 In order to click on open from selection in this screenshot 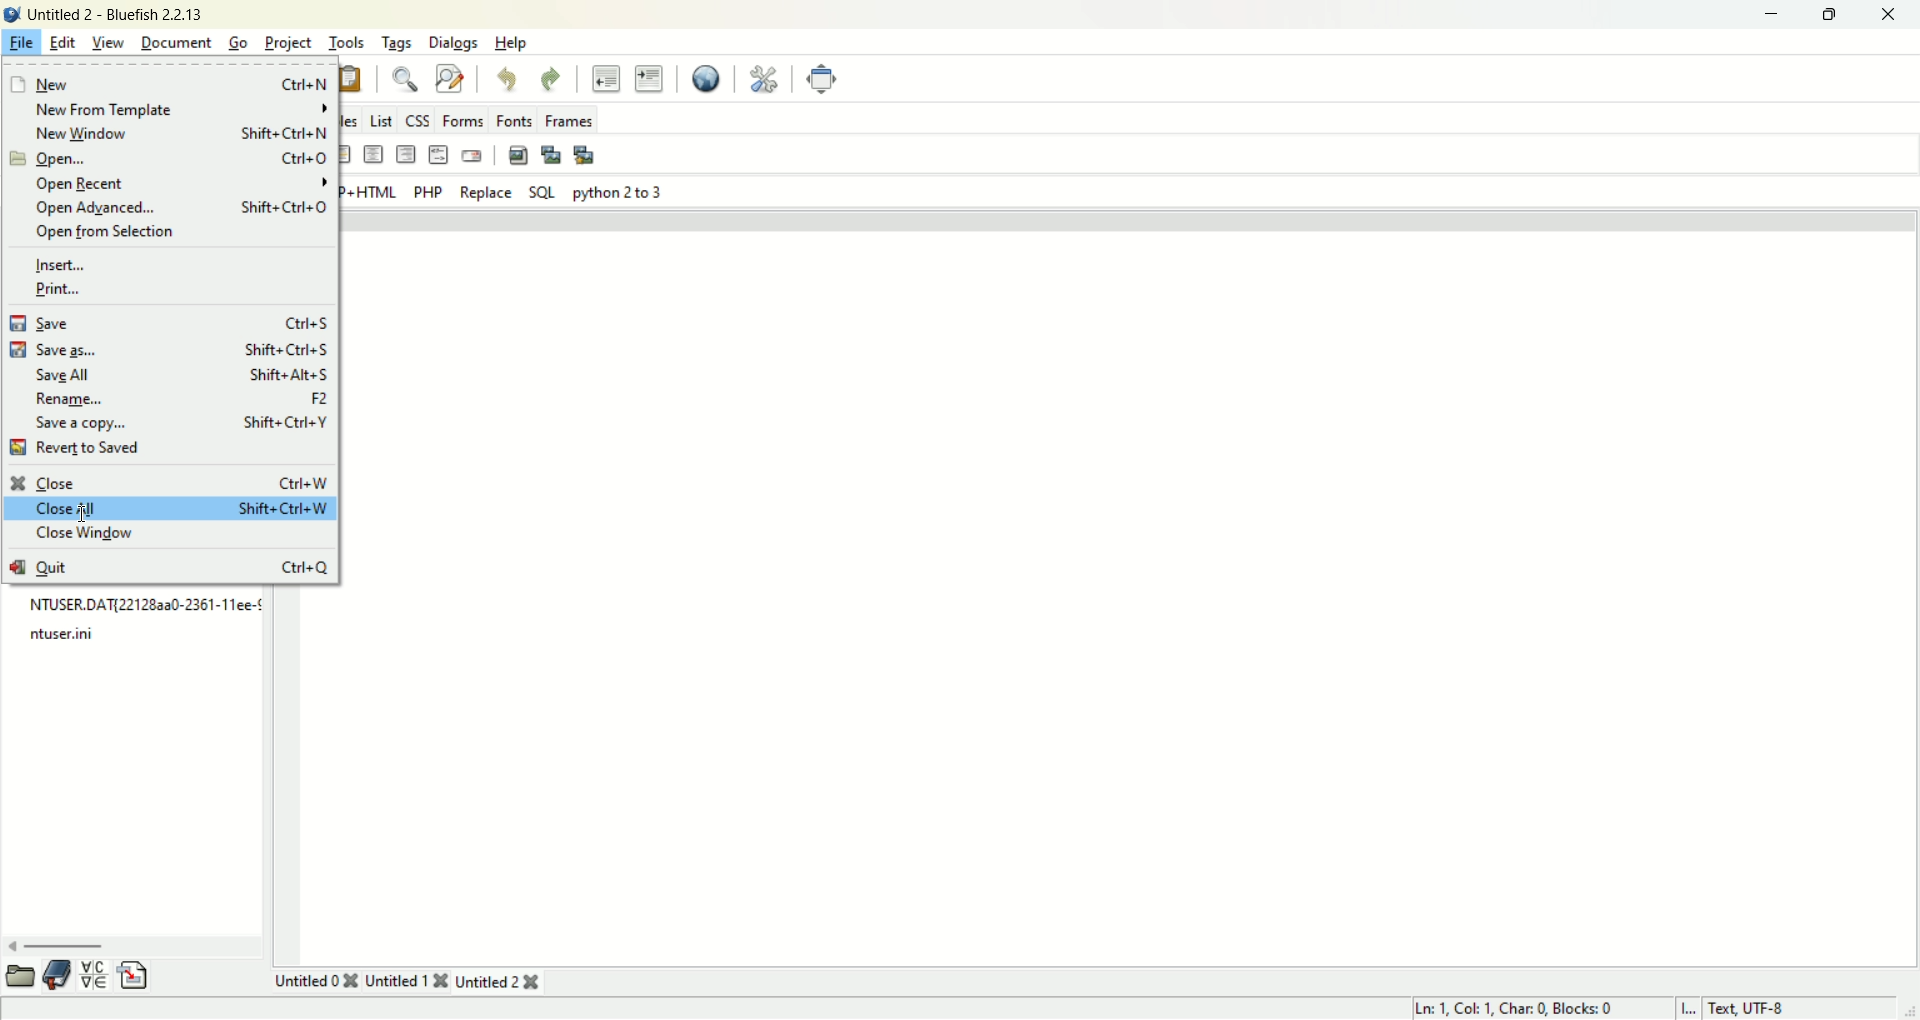, I will do `click(109, 234)`.